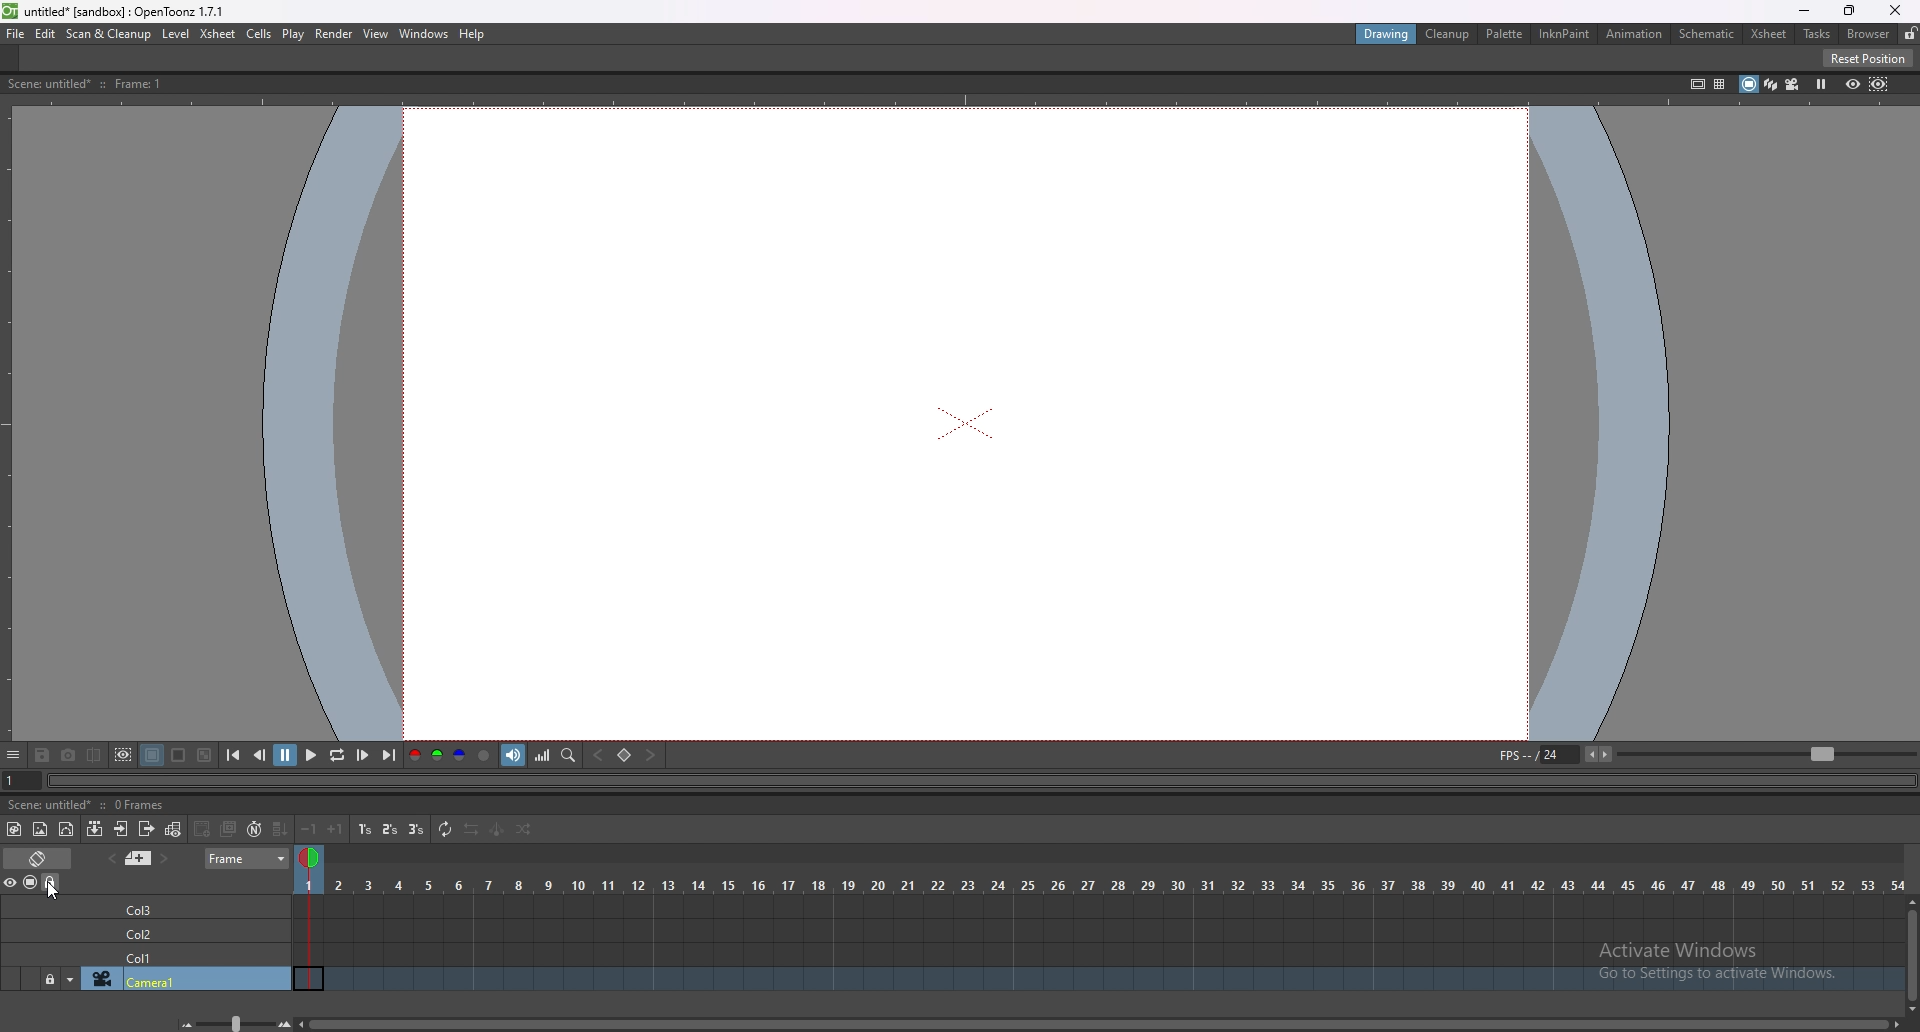 This screenshot has width=1920, height=1032. What do you see at coordinates (390, 829) in the screenshot?
I see `reframe on 2s` at bounding box center [390, 829].